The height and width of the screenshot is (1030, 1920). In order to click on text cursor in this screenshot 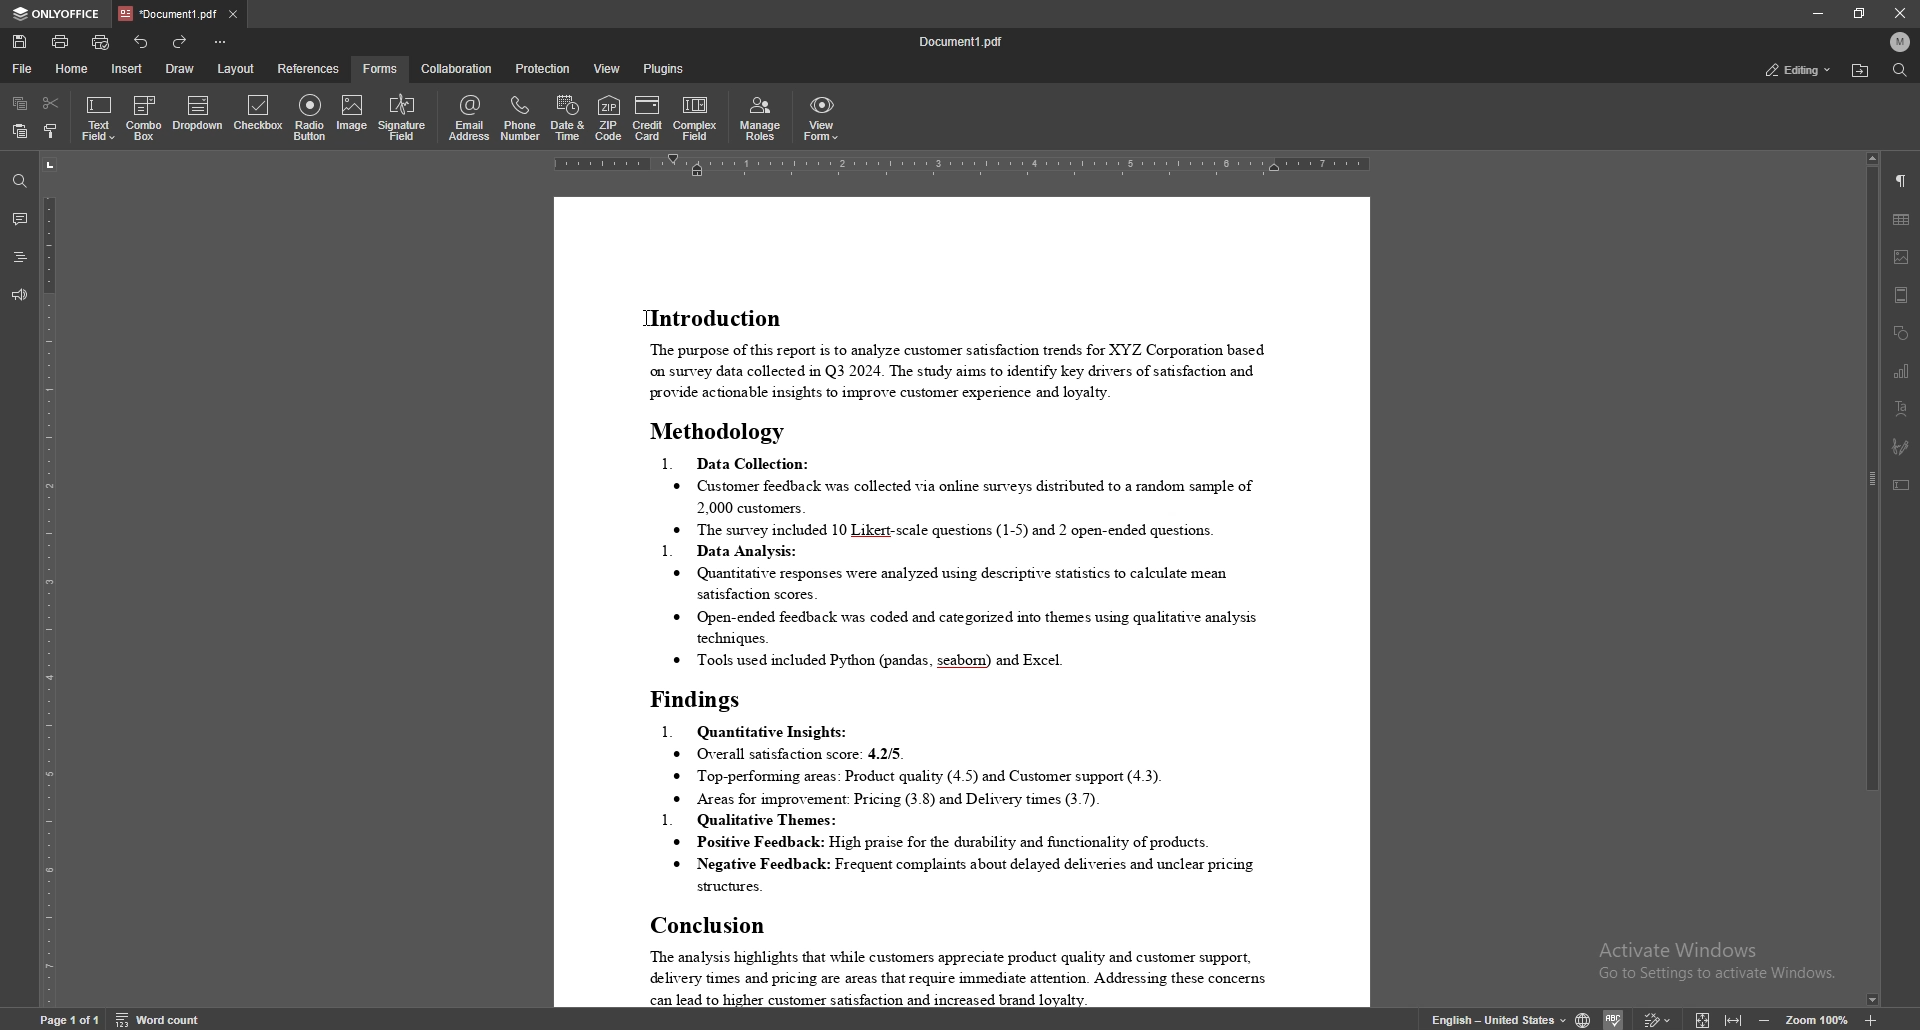, I will do `click(642, 316)`.